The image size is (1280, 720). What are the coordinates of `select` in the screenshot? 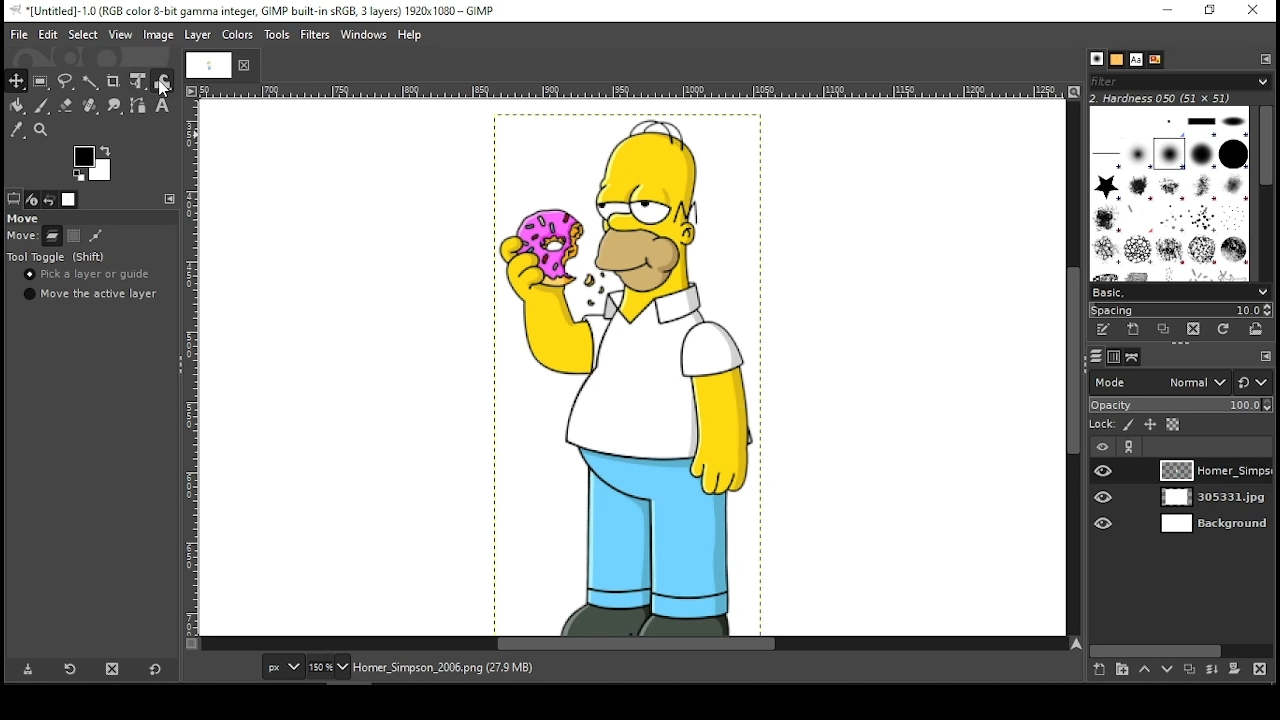 It's located at (84, 34).